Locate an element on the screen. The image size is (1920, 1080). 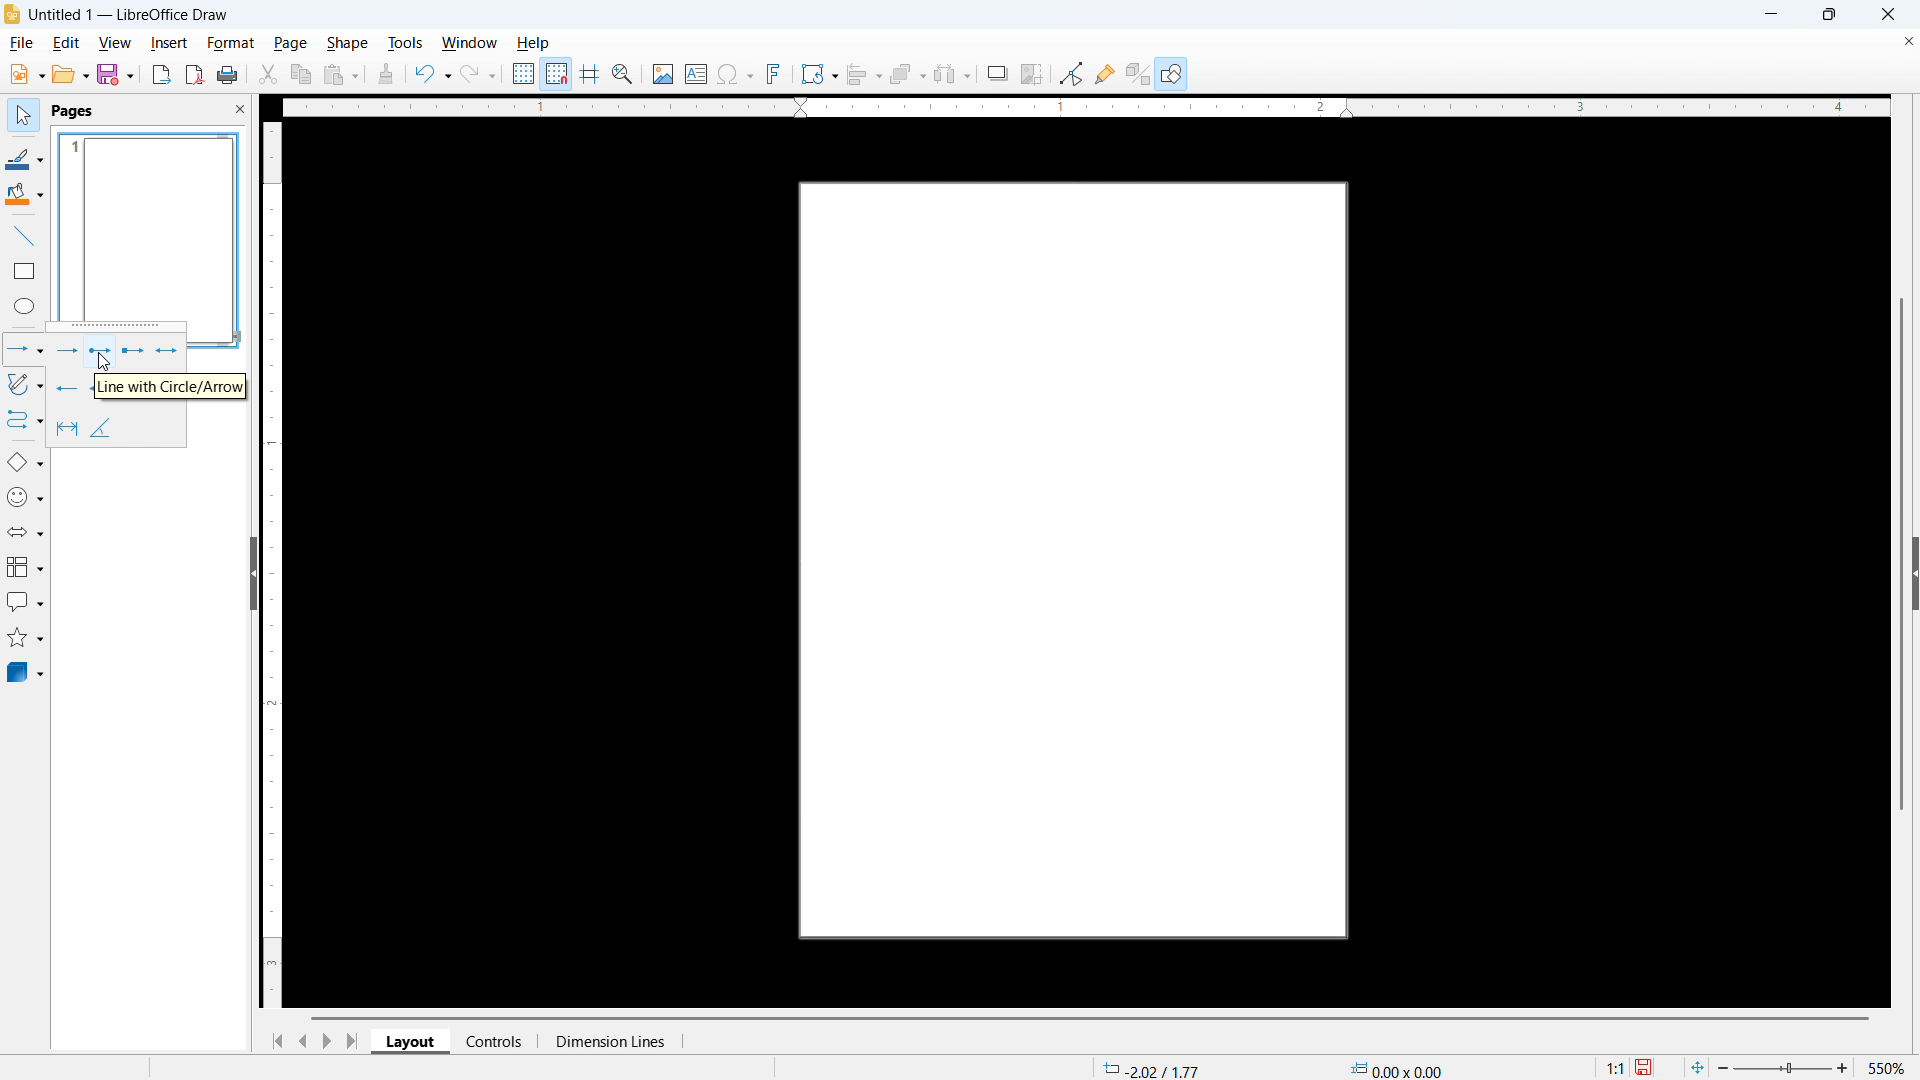
Line Ends with arrow   is located at coordinates (67, 350).